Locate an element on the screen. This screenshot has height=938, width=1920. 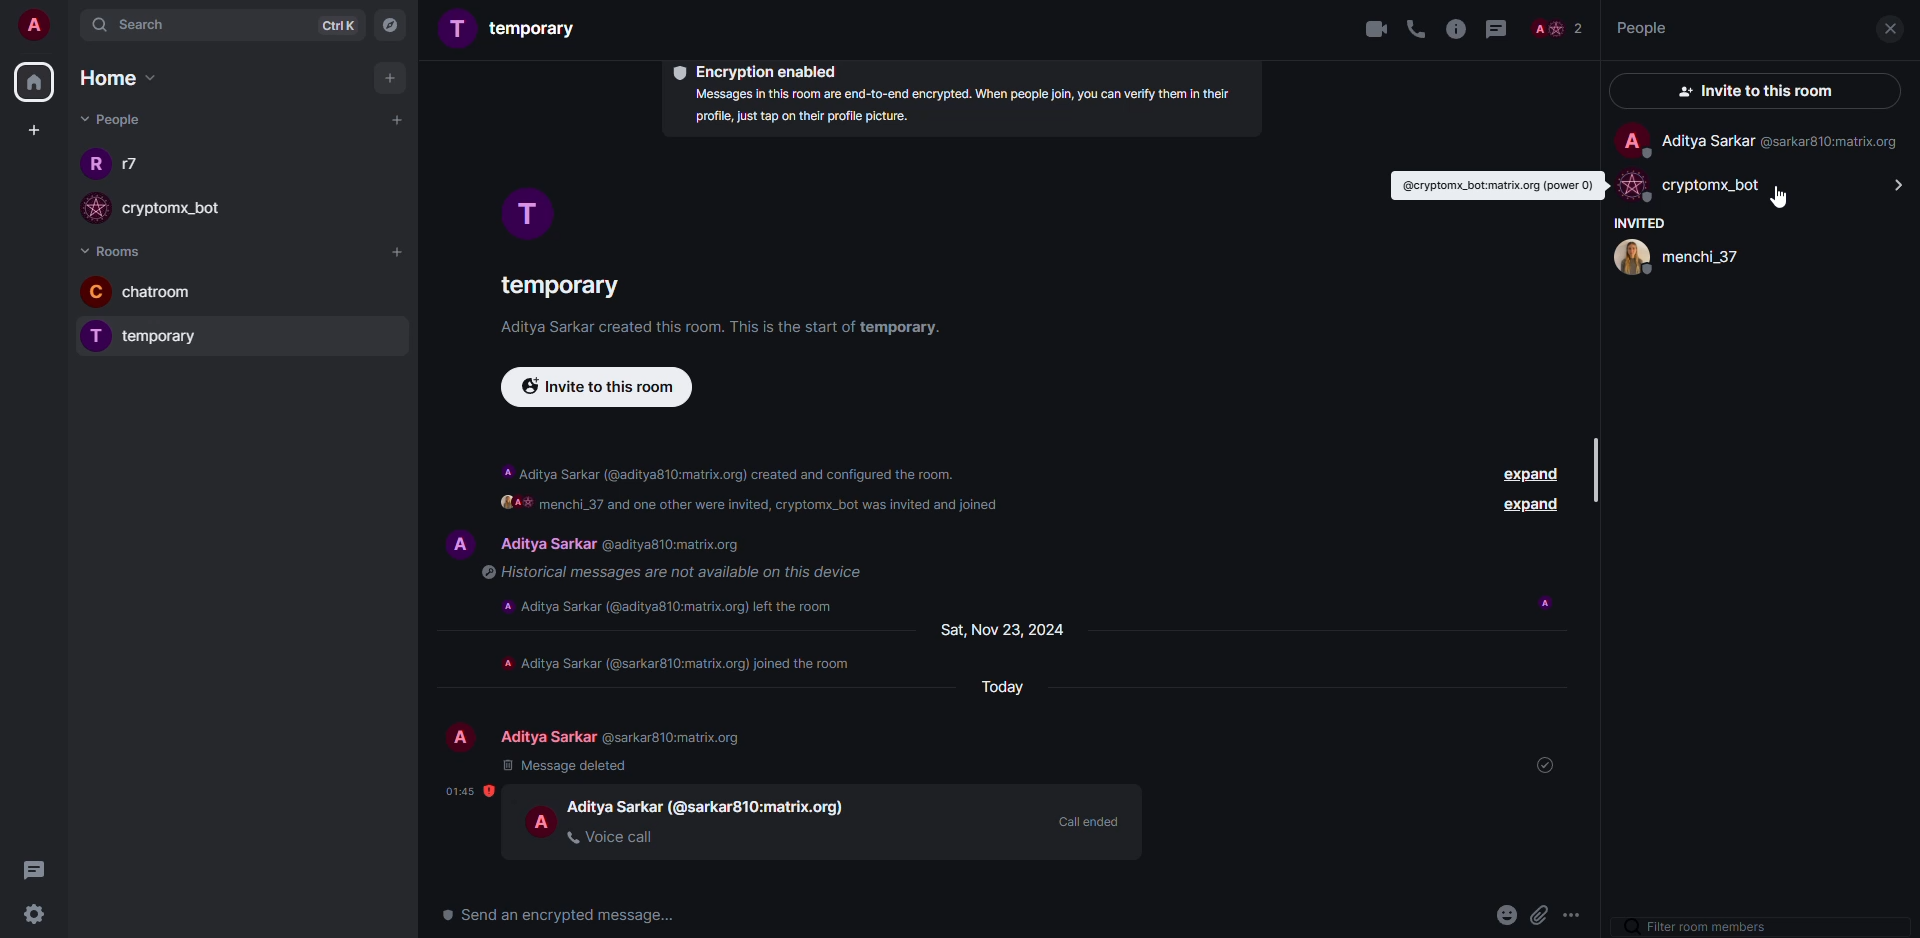
navigator is located at coordinates (392, 24).